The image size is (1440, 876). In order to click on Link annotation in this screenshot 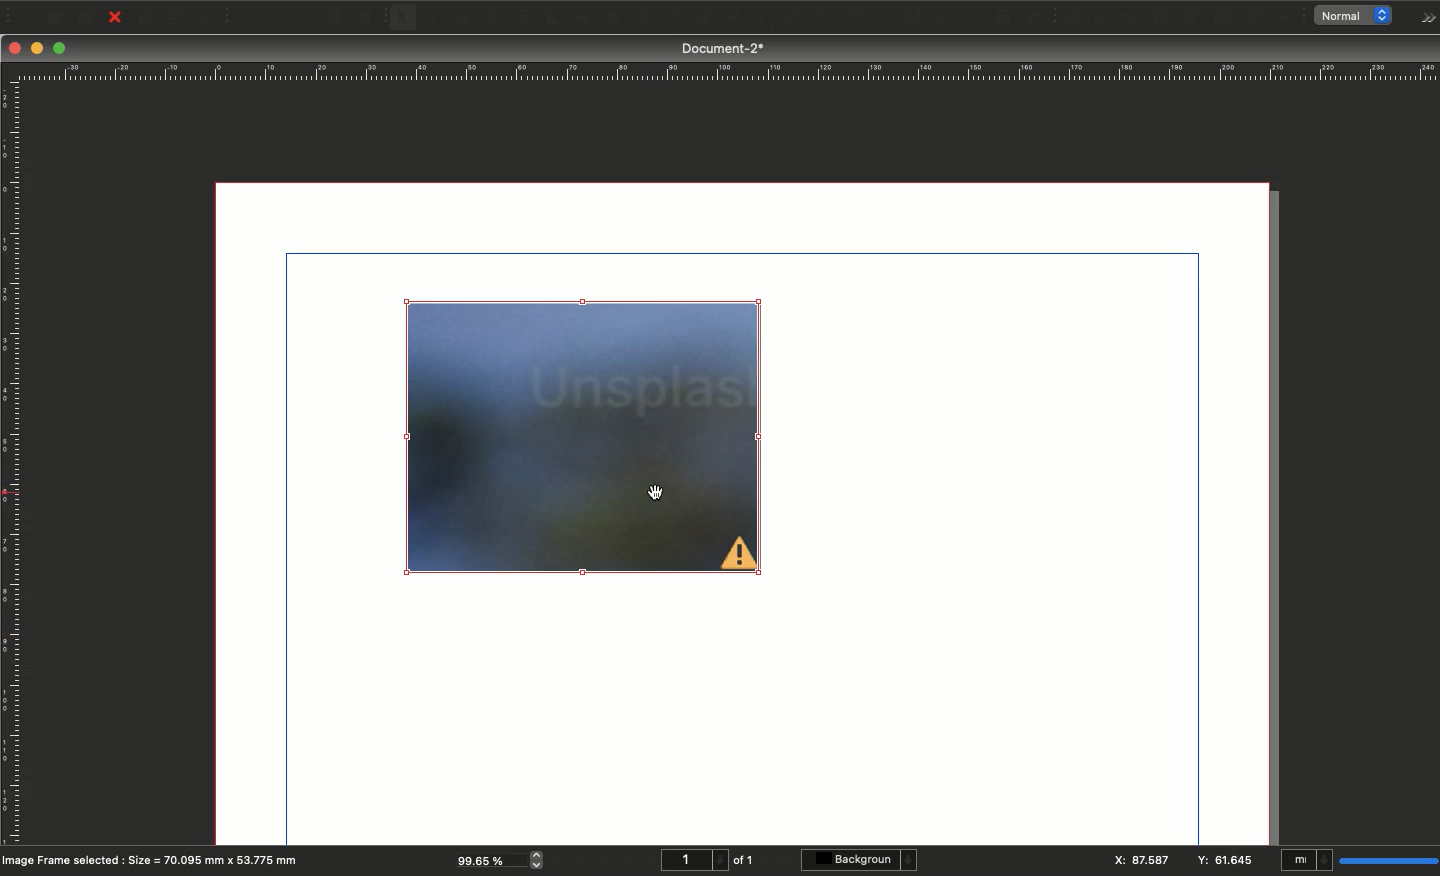, I will do `click(1286, 18)`.